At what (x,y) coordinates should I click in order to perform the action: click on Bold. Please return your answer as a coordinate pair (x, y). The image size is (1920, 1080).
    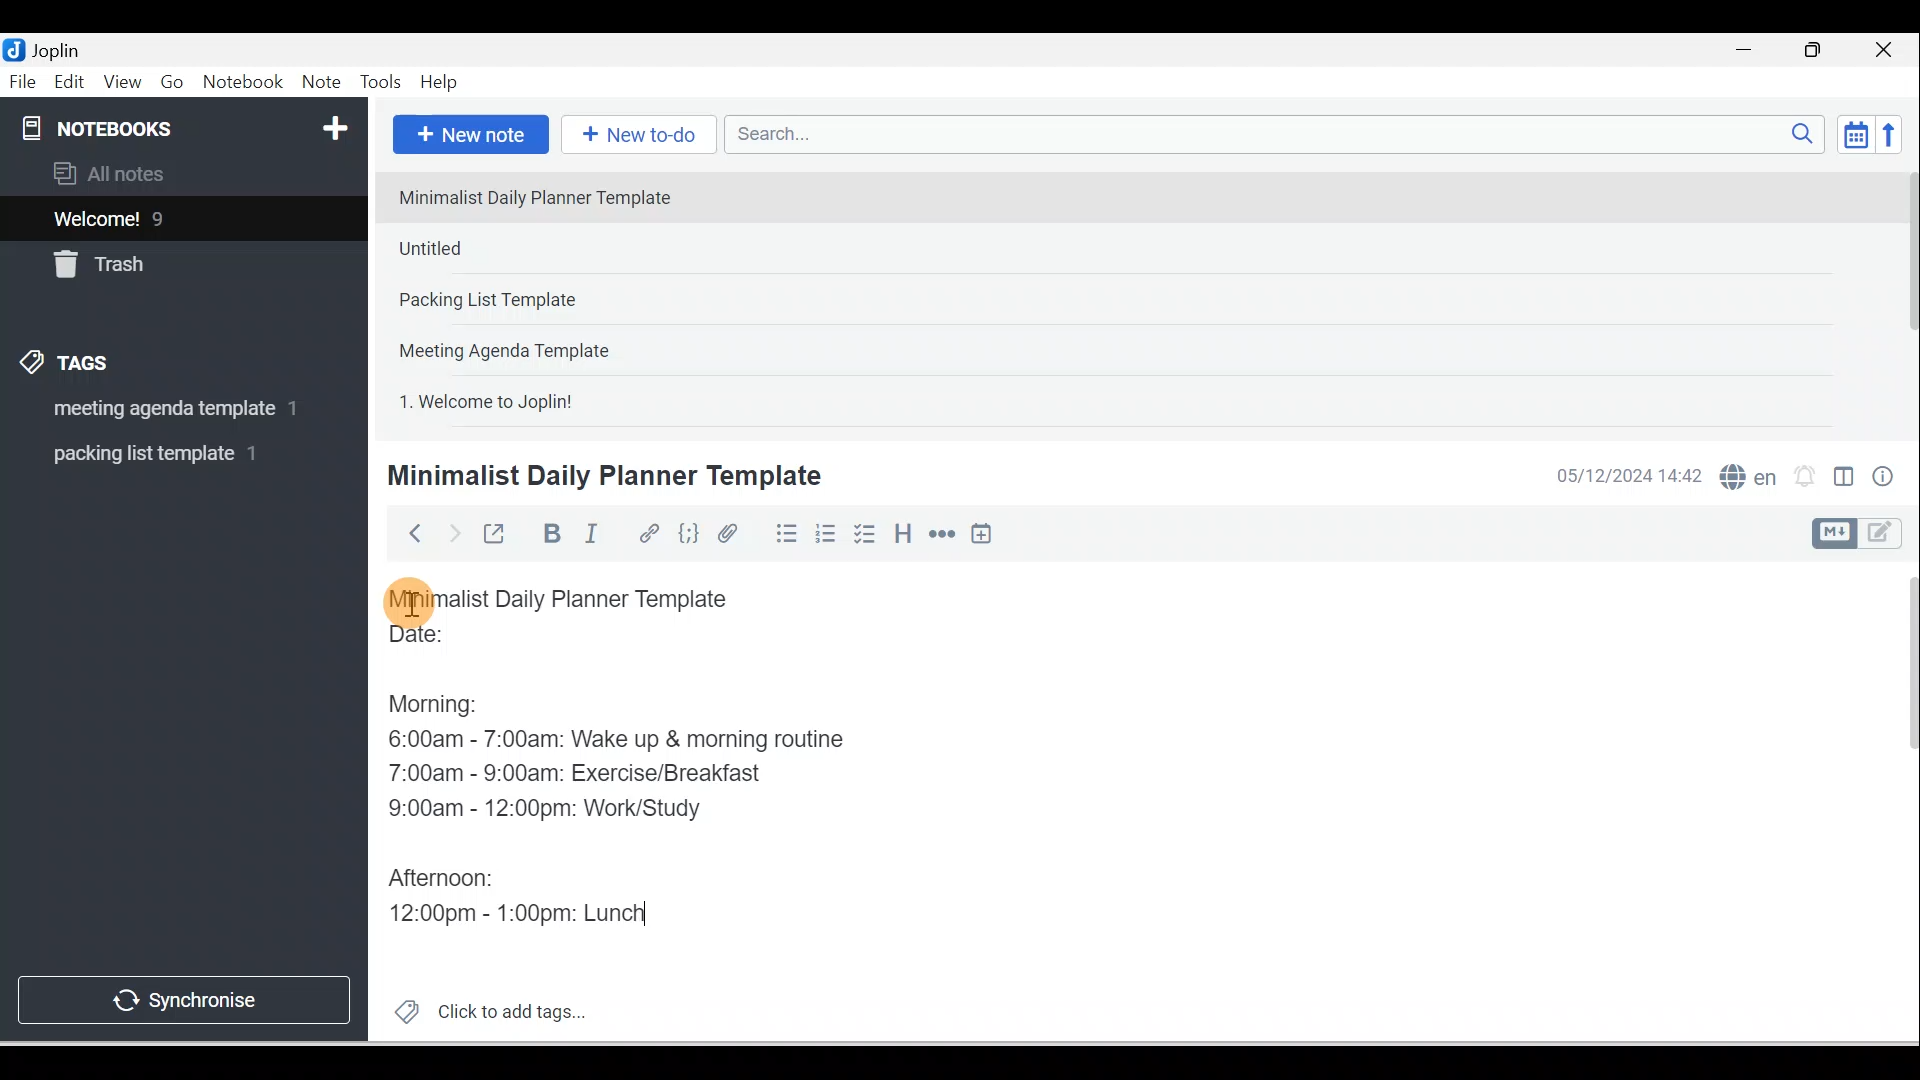
    Looking at the image, I should click on (549, 534).